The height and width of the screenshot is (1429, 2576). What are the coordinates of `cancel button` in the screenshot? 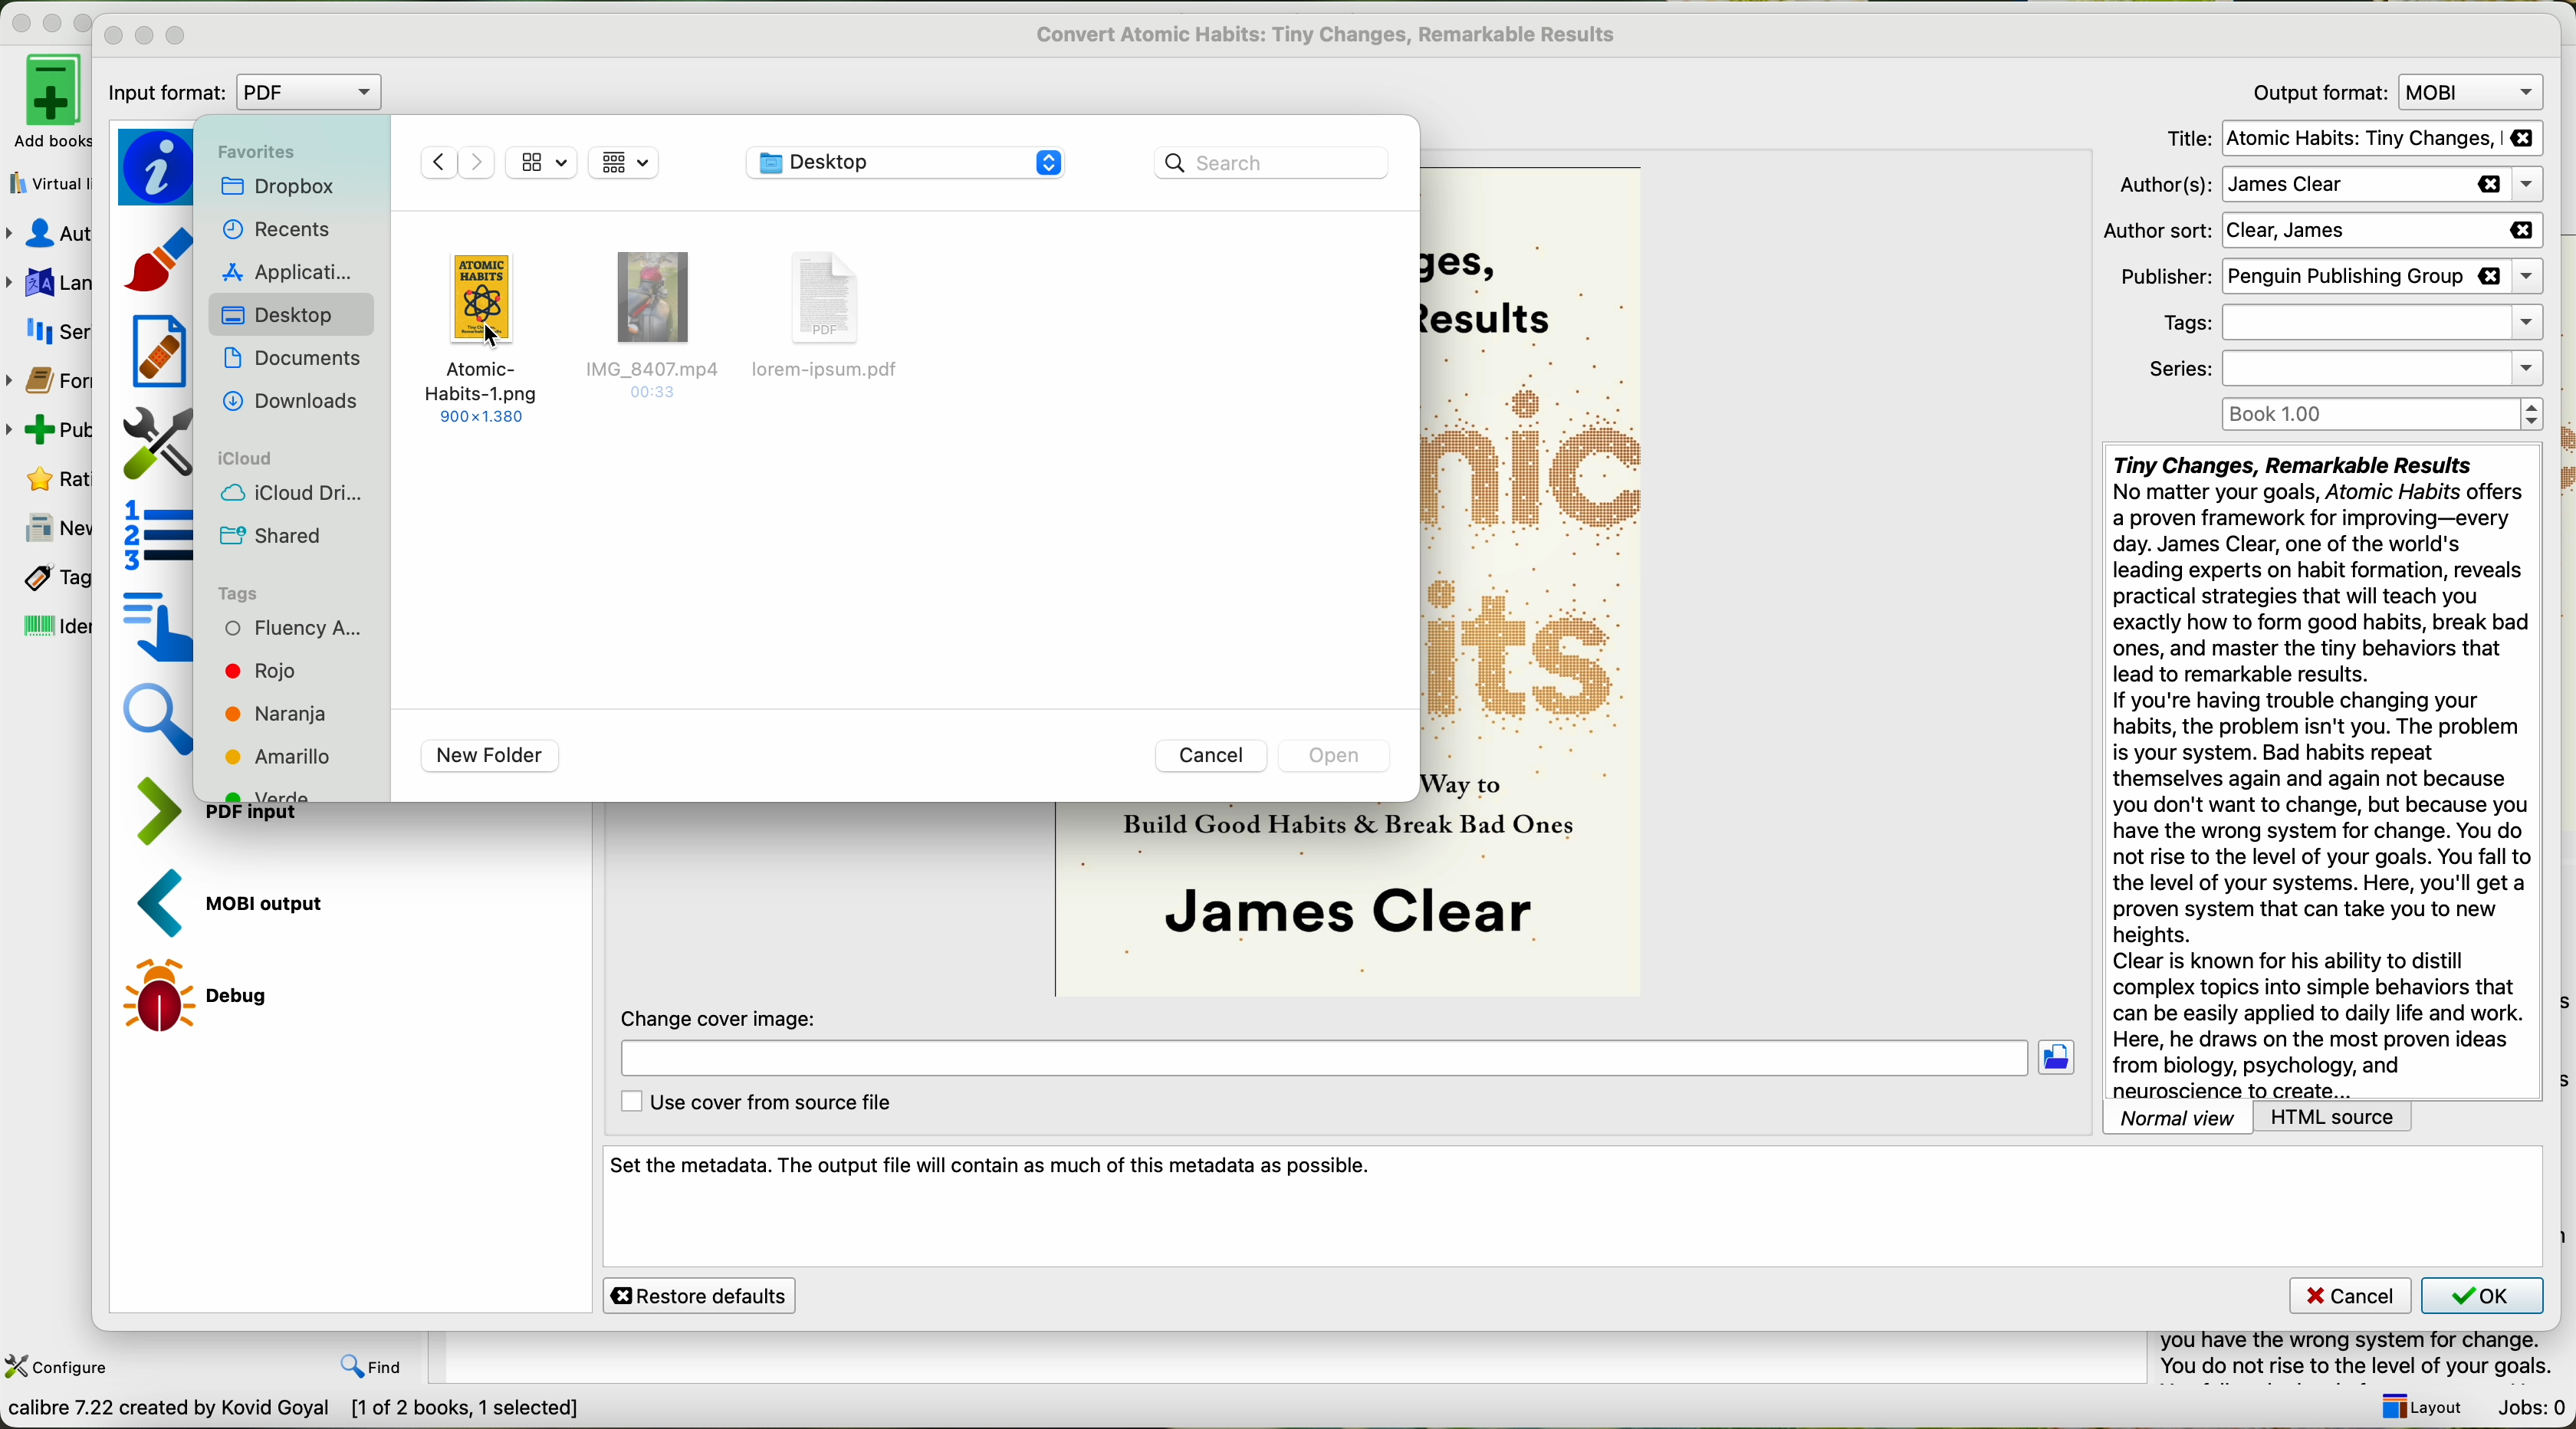 It's located at (2349, 1296).